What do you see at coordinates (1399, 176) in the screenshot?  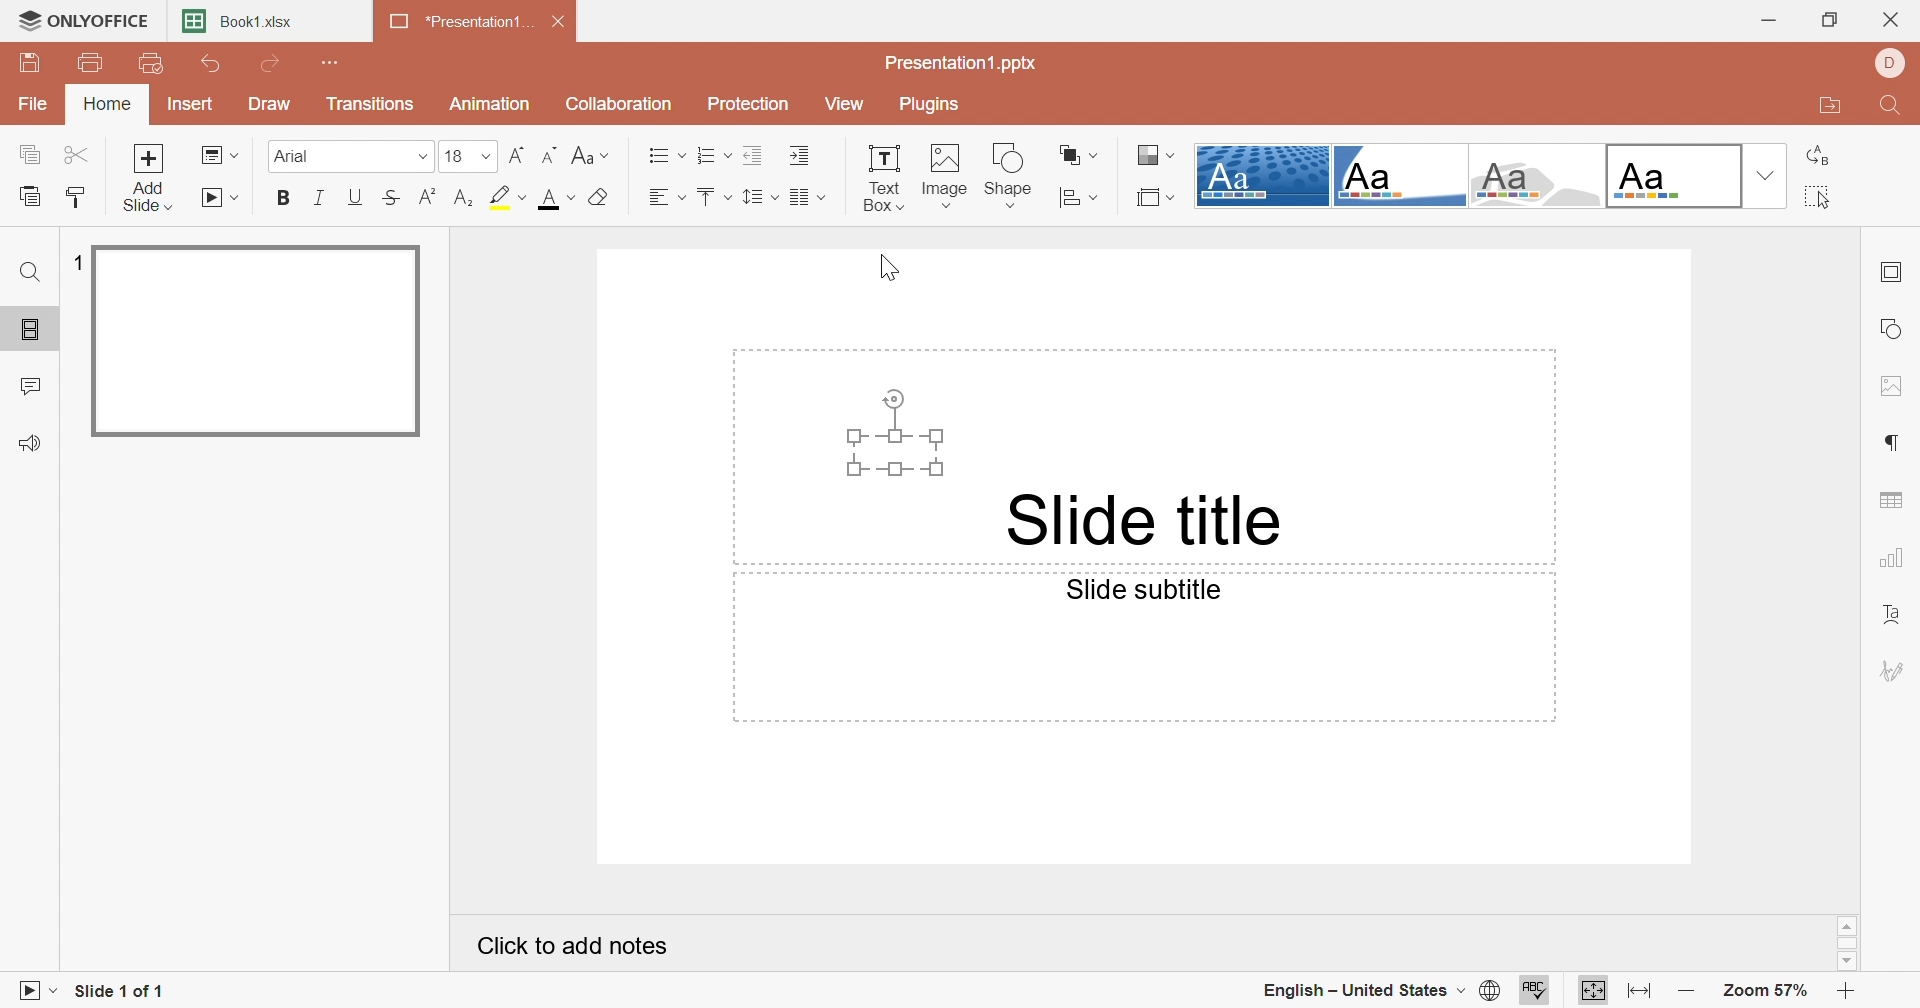 I see `Corner` at bounding box center [1399, 176].